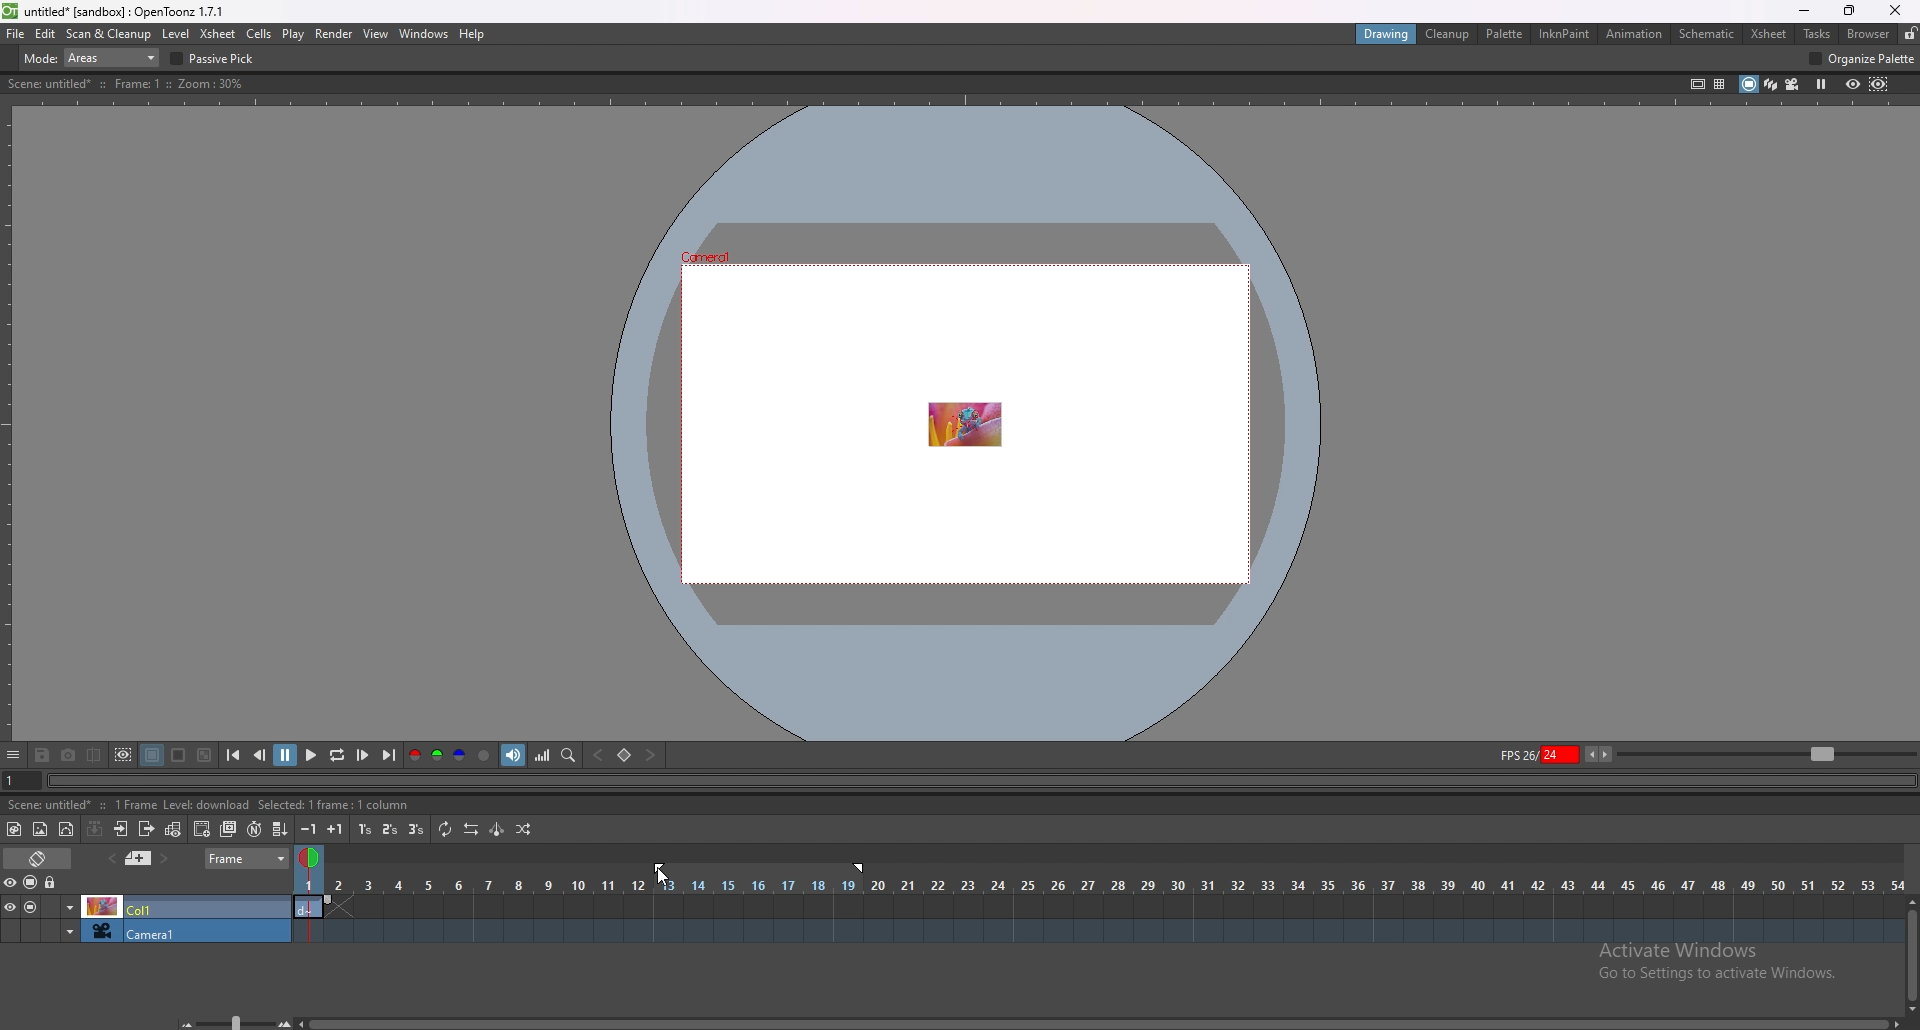 The height and width of the screenshot is (1030, 1920). I want to click on green channel, so click(438, 755).